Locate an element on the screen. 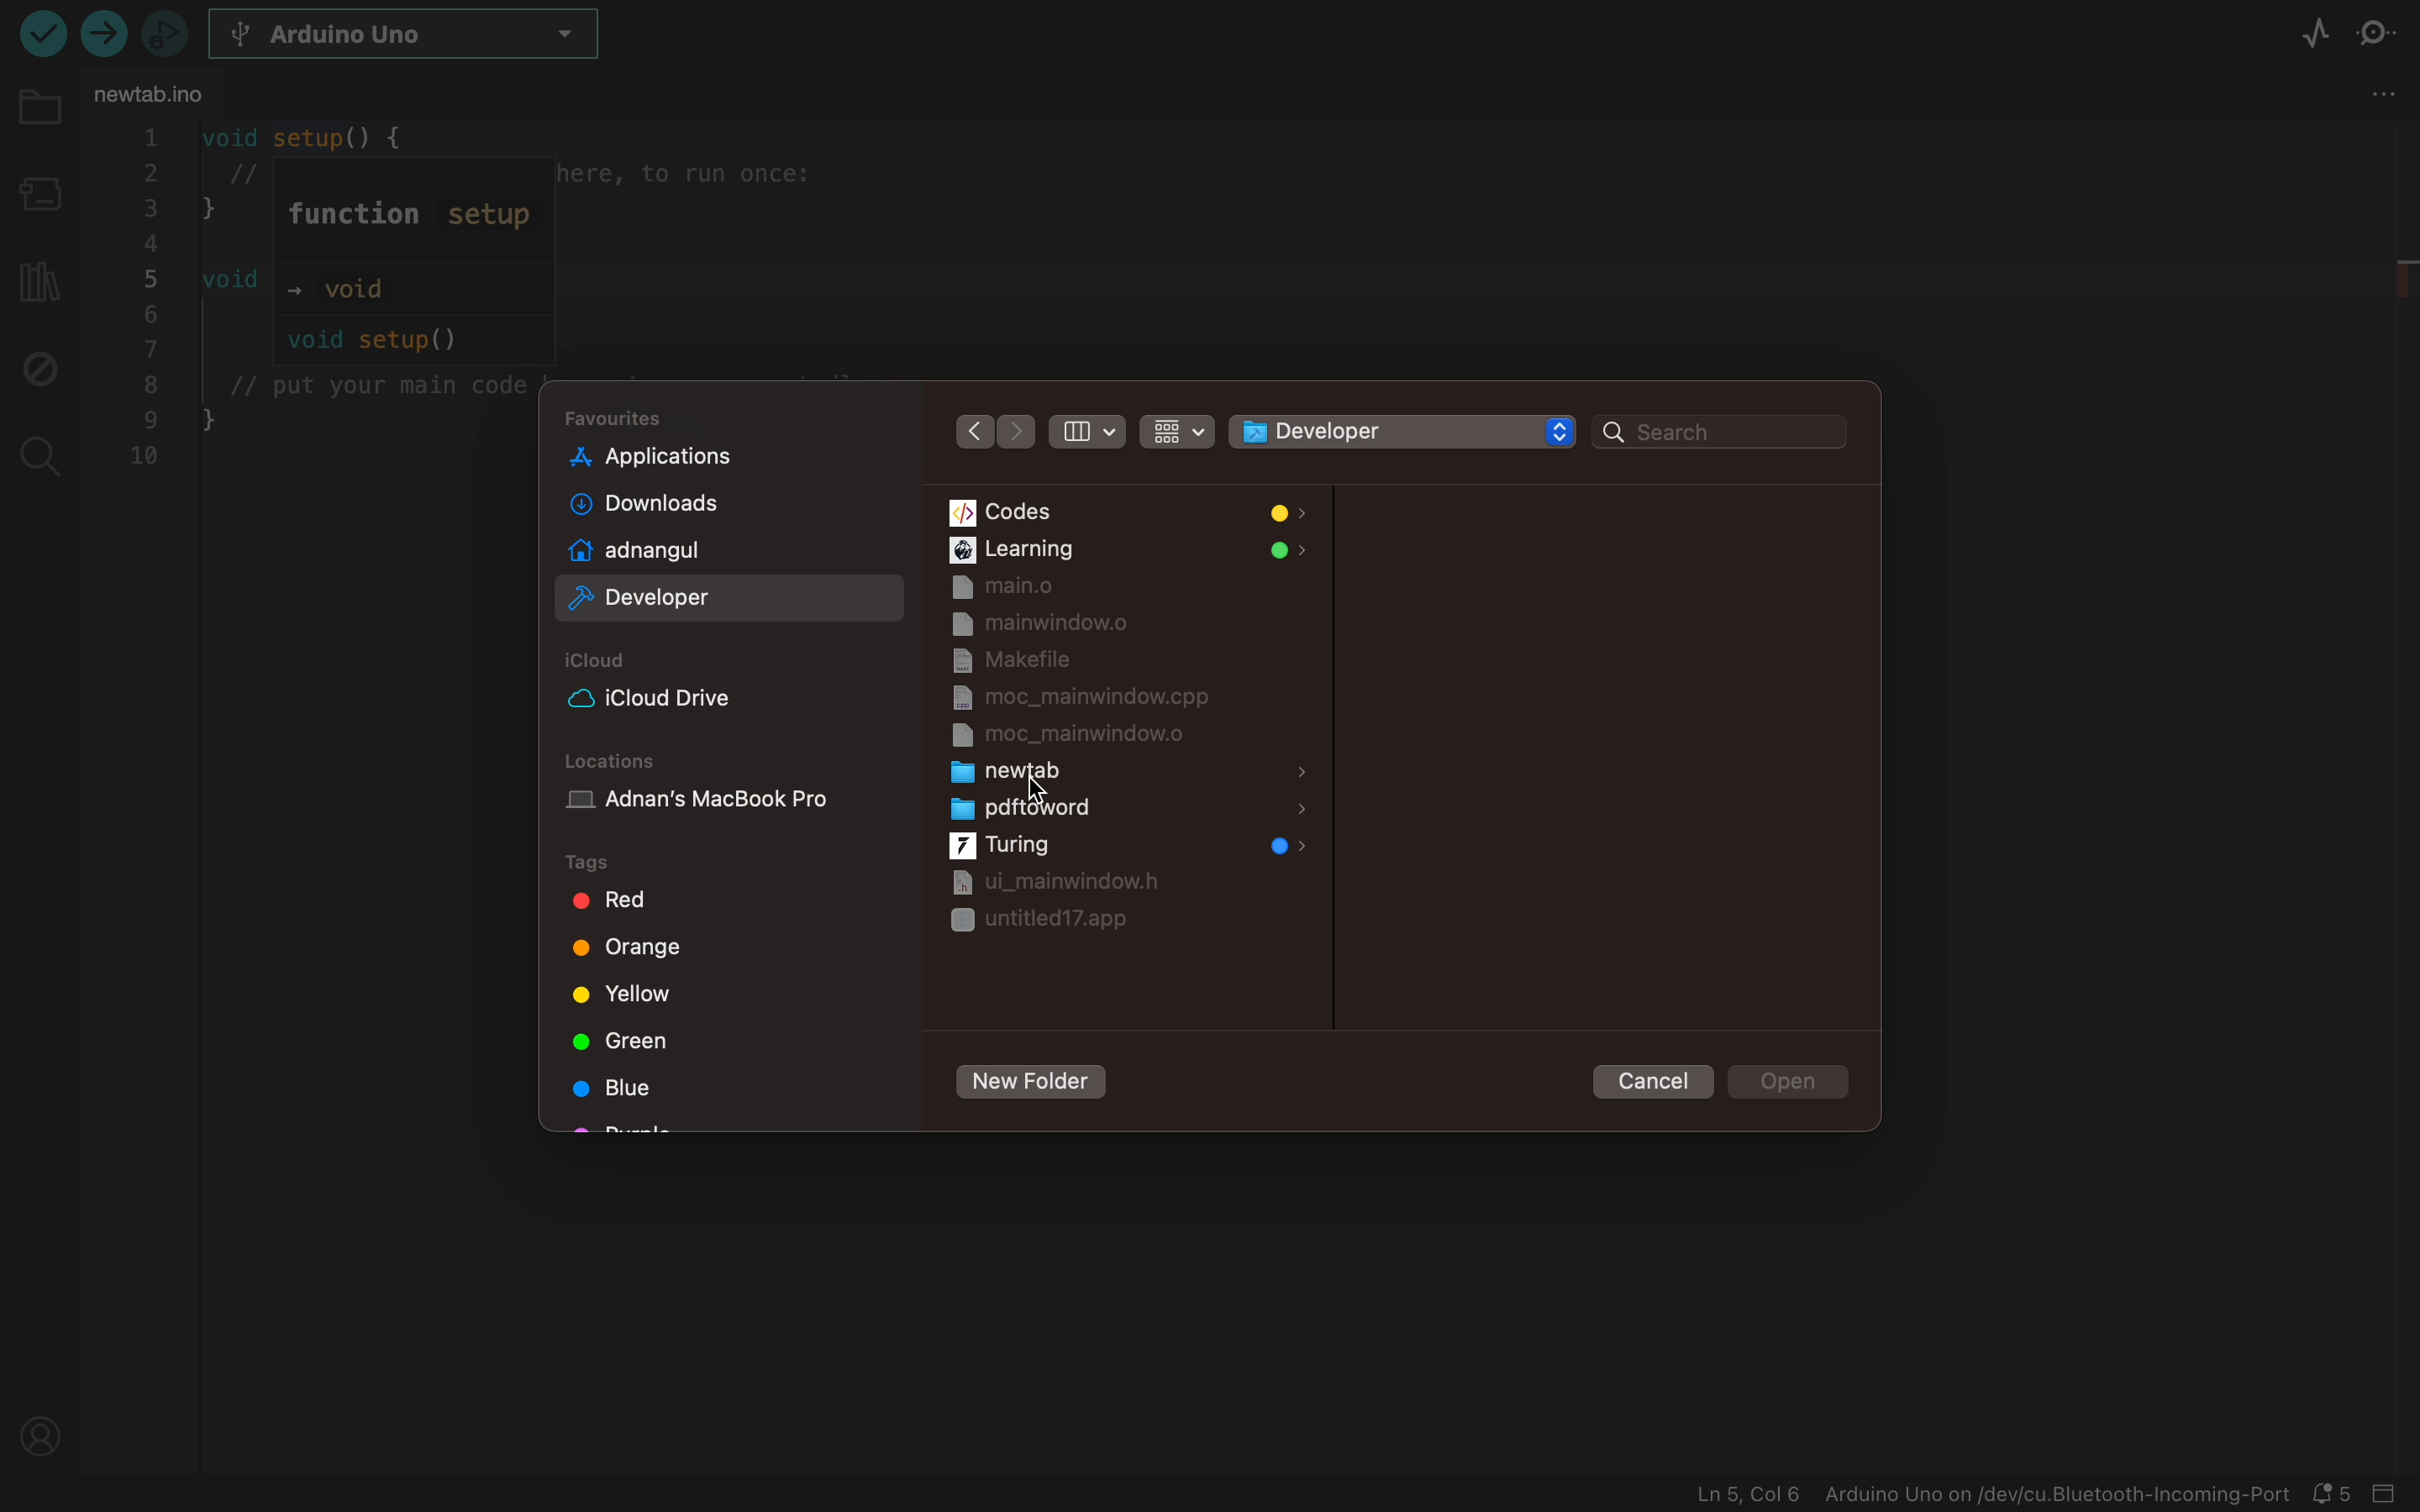 The width and height of the screenshot is (2420, 1512). board selecter is located at coordinates (37, 197).